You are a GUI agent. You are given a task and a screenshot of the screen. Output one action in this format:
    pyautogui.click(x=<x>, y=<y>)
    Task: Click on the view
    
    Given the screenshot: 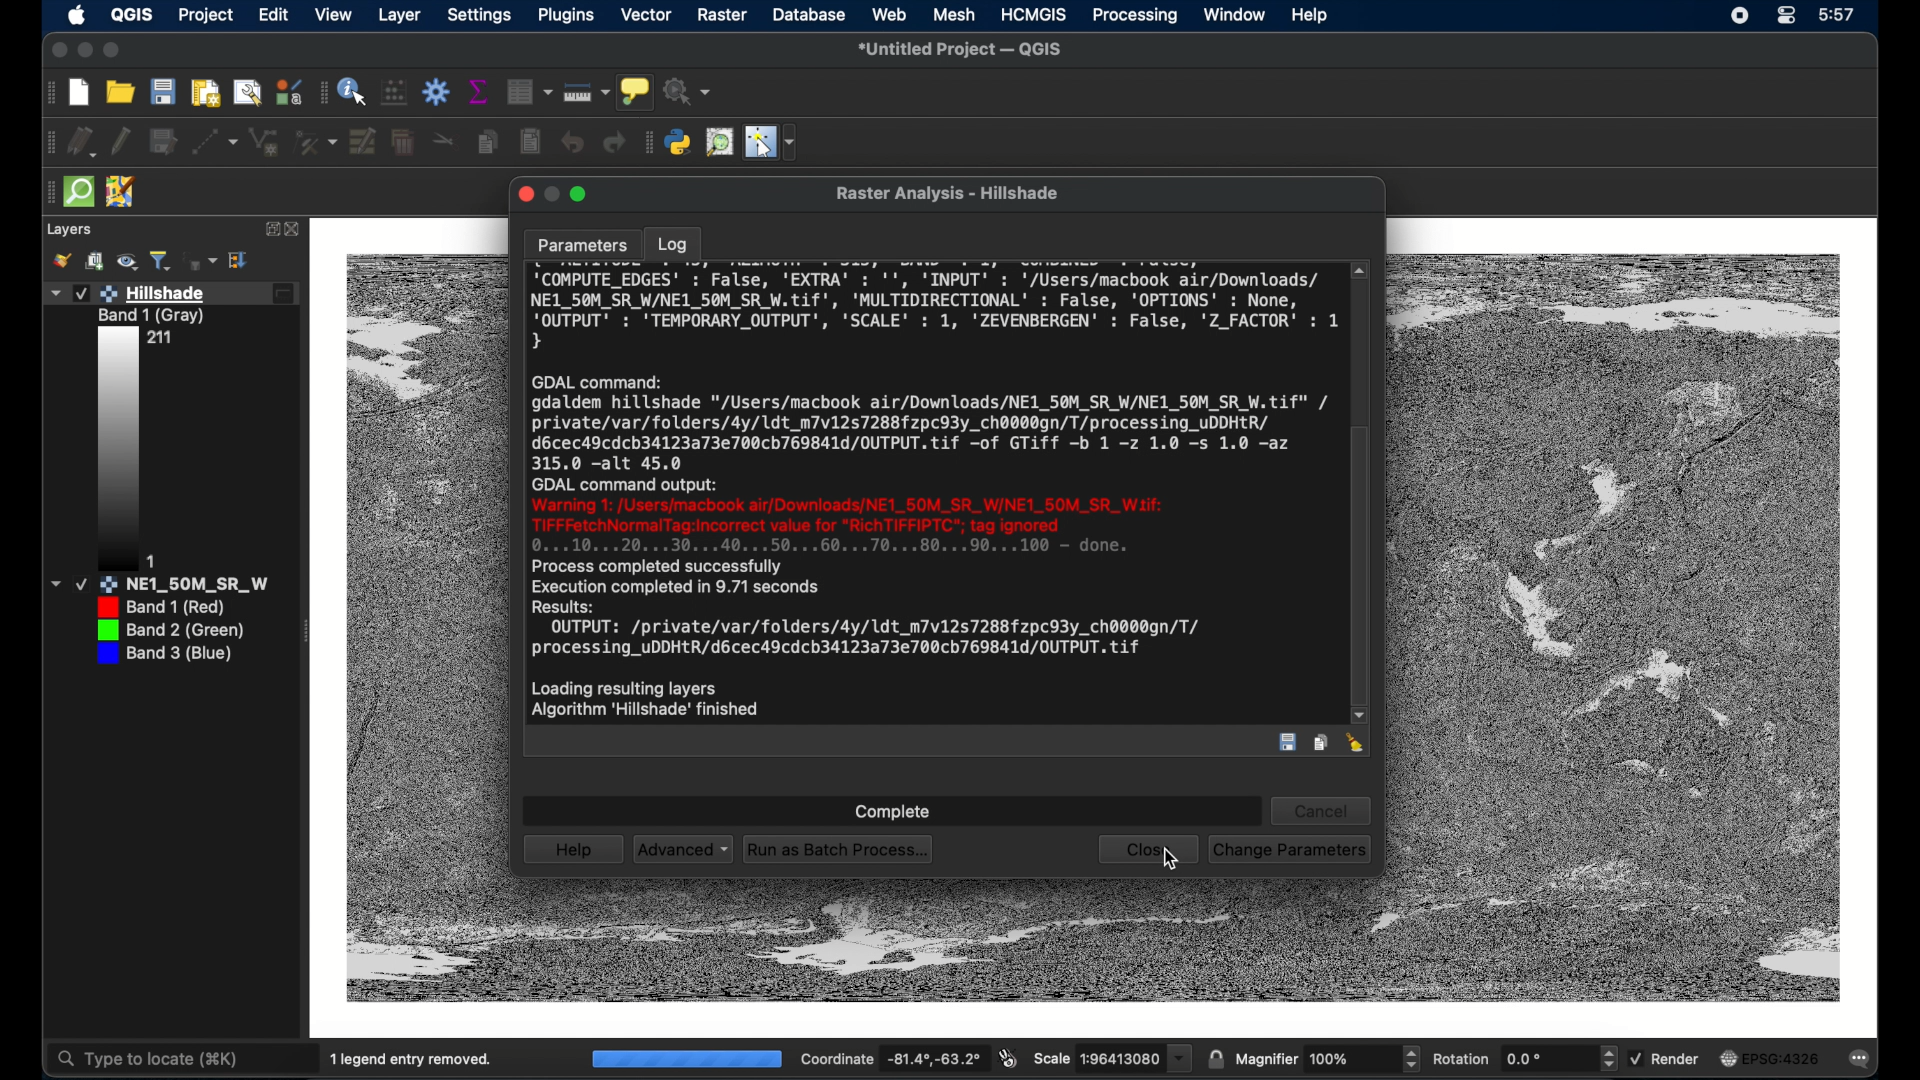 What is the action you would take?
    pyautogui.click(x=336, y=15)
    